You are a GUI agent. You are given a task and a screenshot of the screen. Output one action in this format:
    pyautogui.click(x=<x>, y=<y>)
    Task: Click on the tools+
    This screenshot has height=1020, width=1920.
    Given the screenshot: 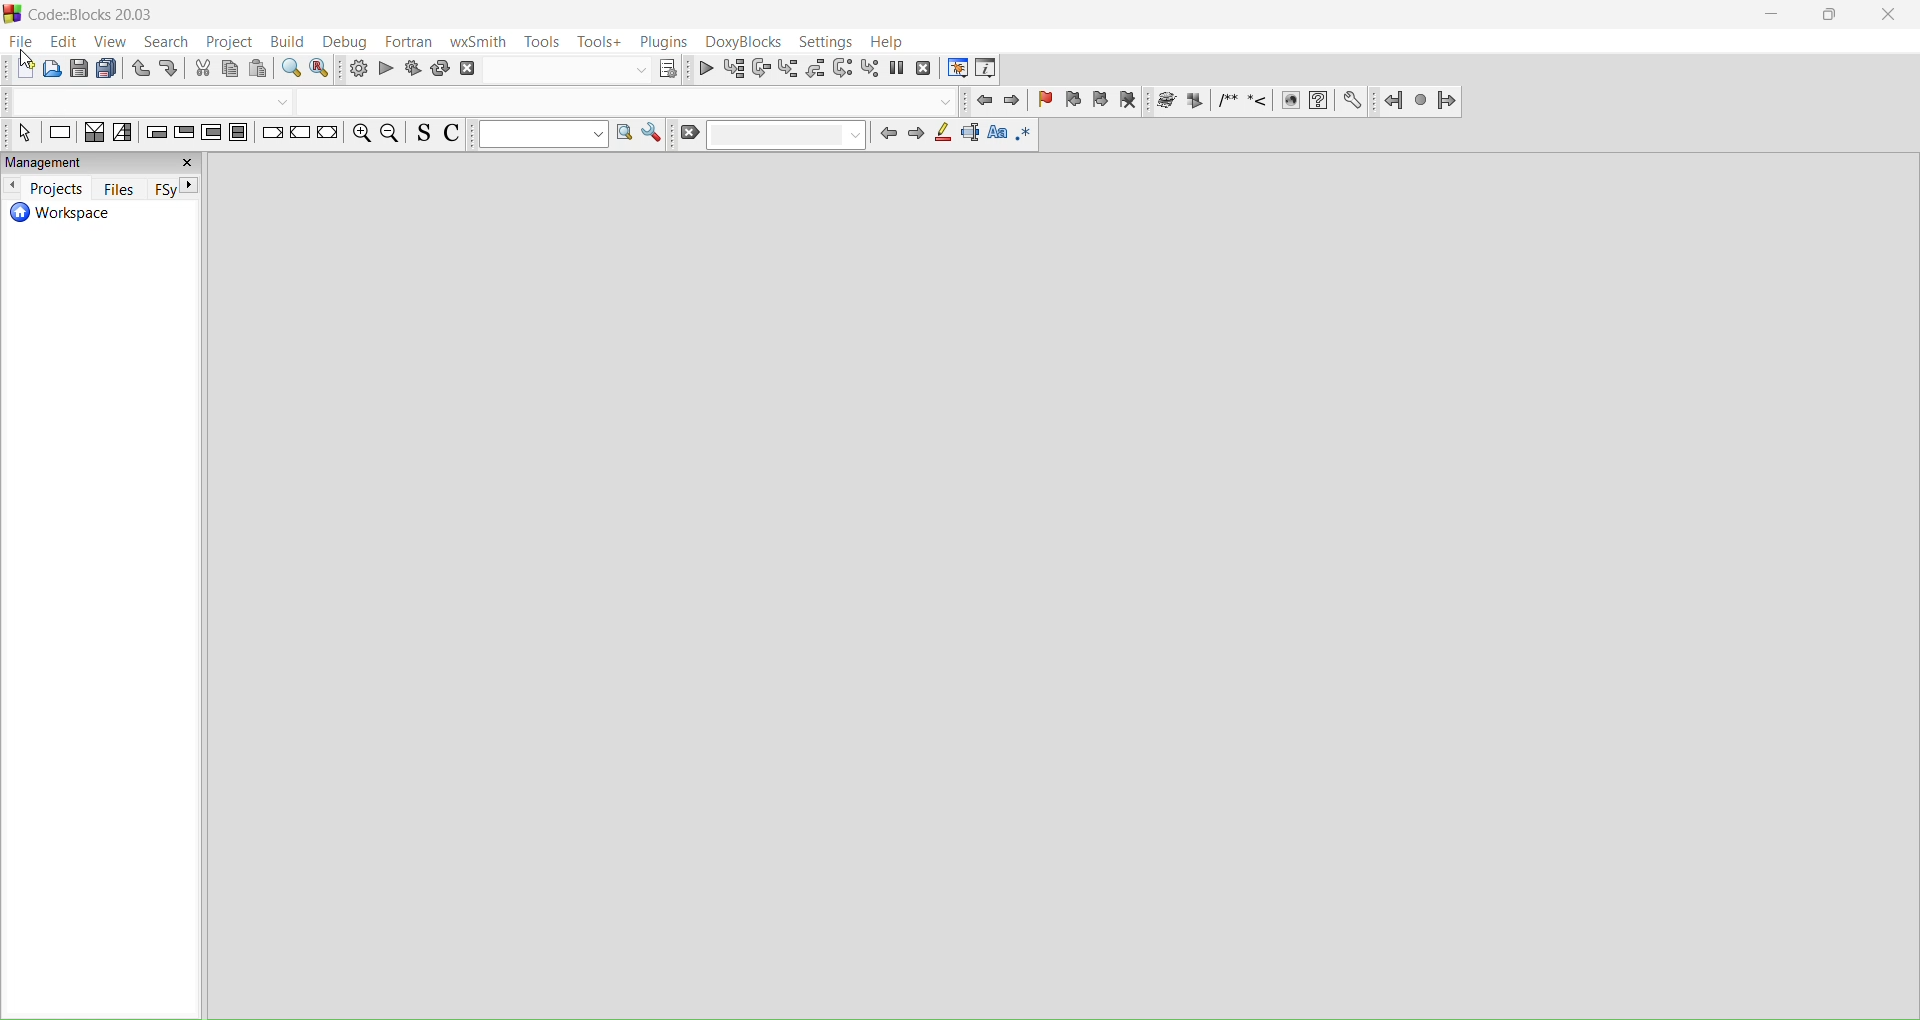 What is the action you would take?
    pyautogui.click(x=600, y=42)
    